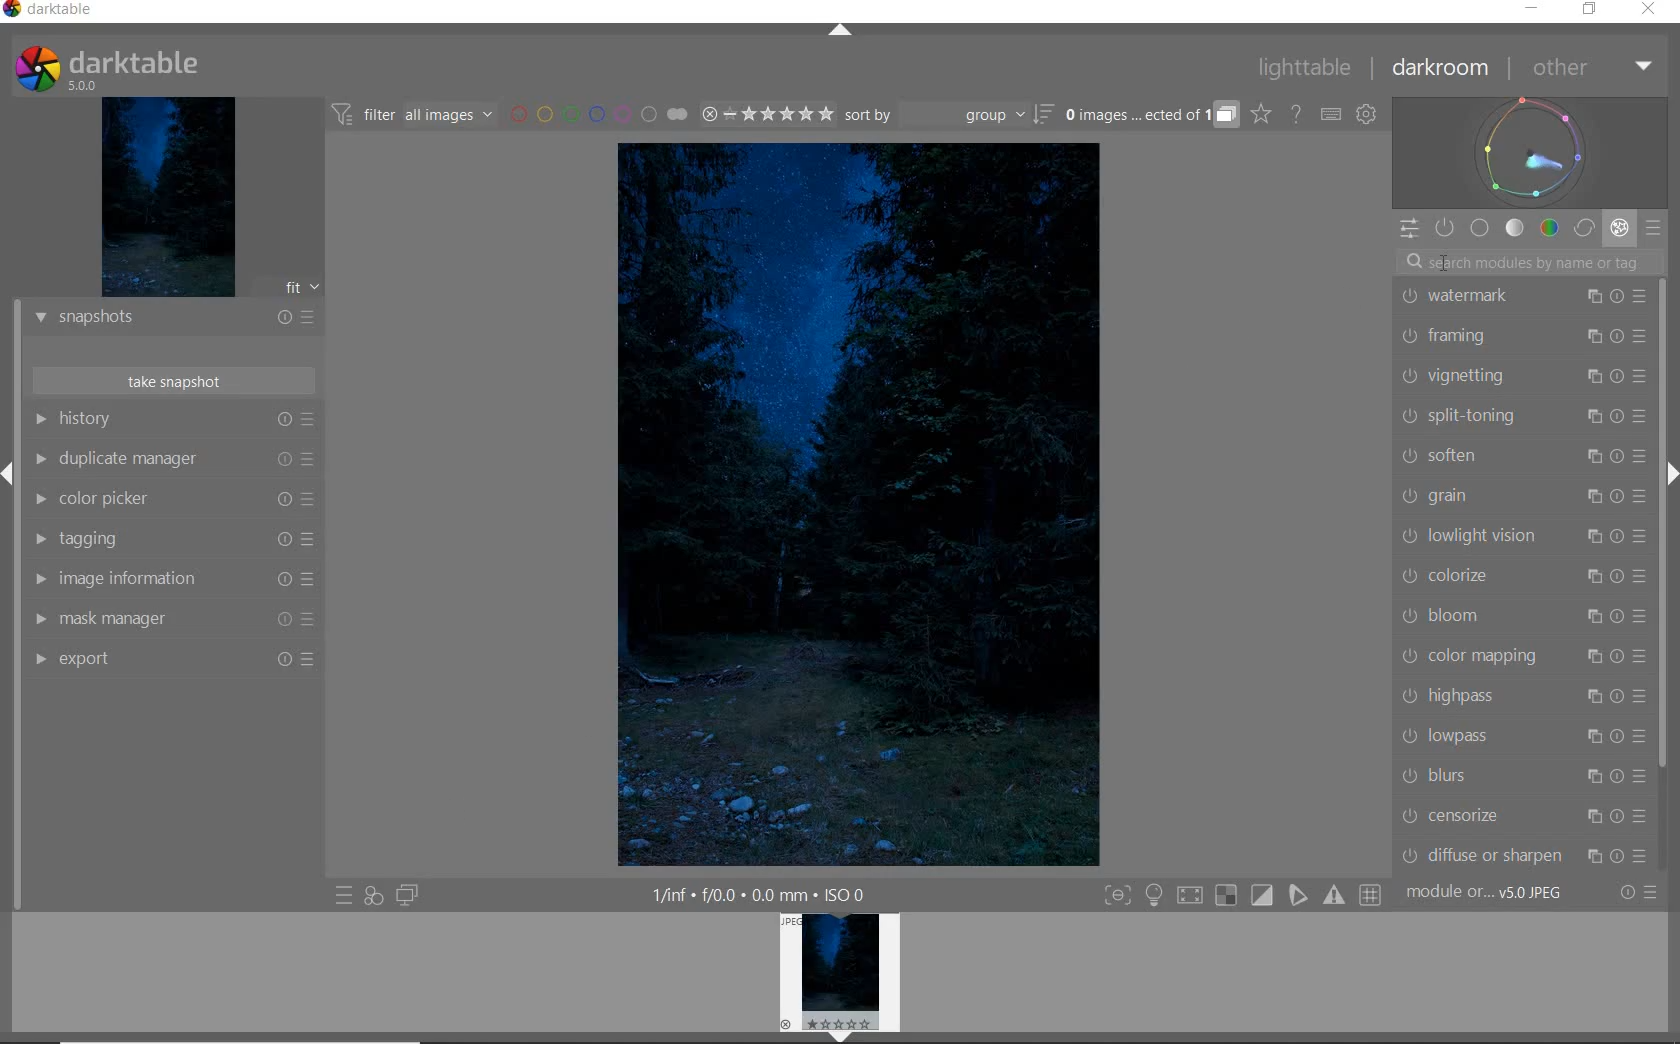 This screenshot has height=1044, width=1680. Describe the element at coordinates (345, 896) in the screenshot. I see `QUICK ACCESS TO PRESET` at that location.